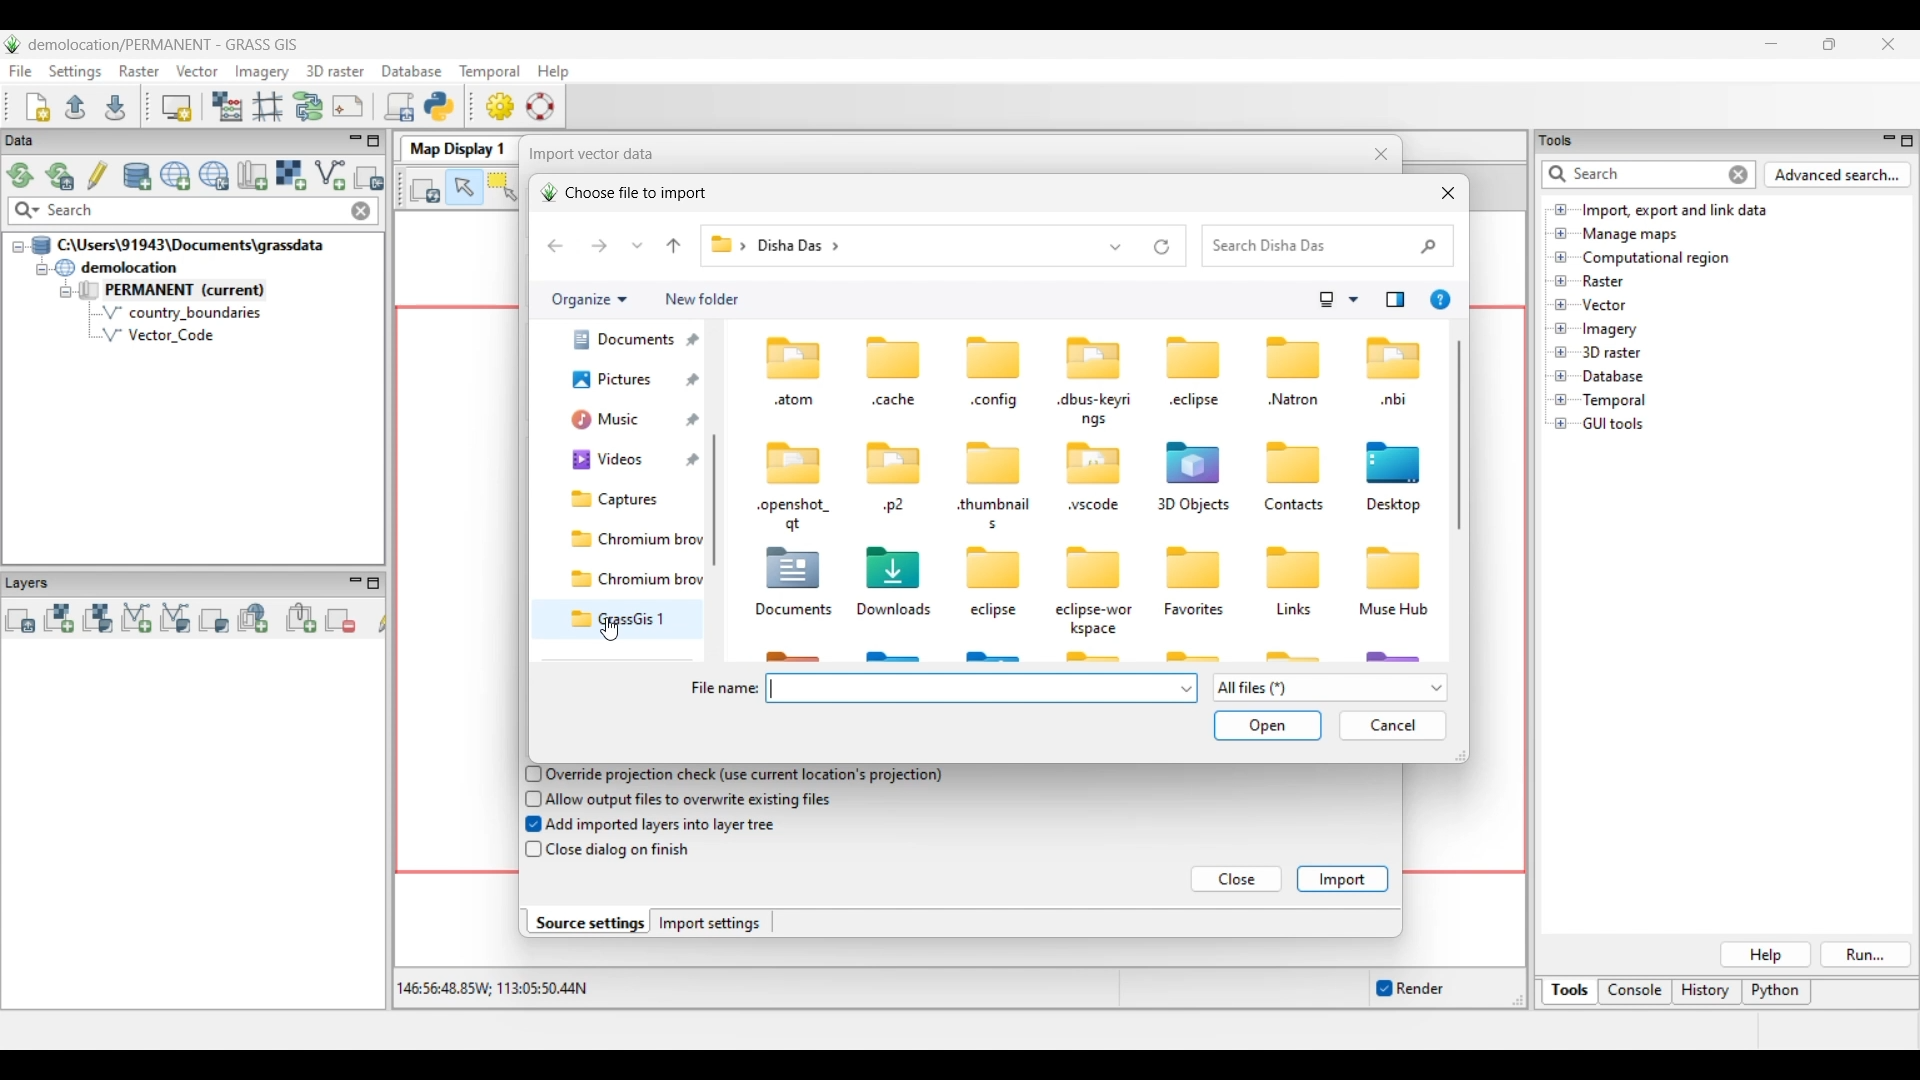 Image resolution: width=1920 pixels, height=1080 pixels. I want to click on Close window, so click(1448, 193).